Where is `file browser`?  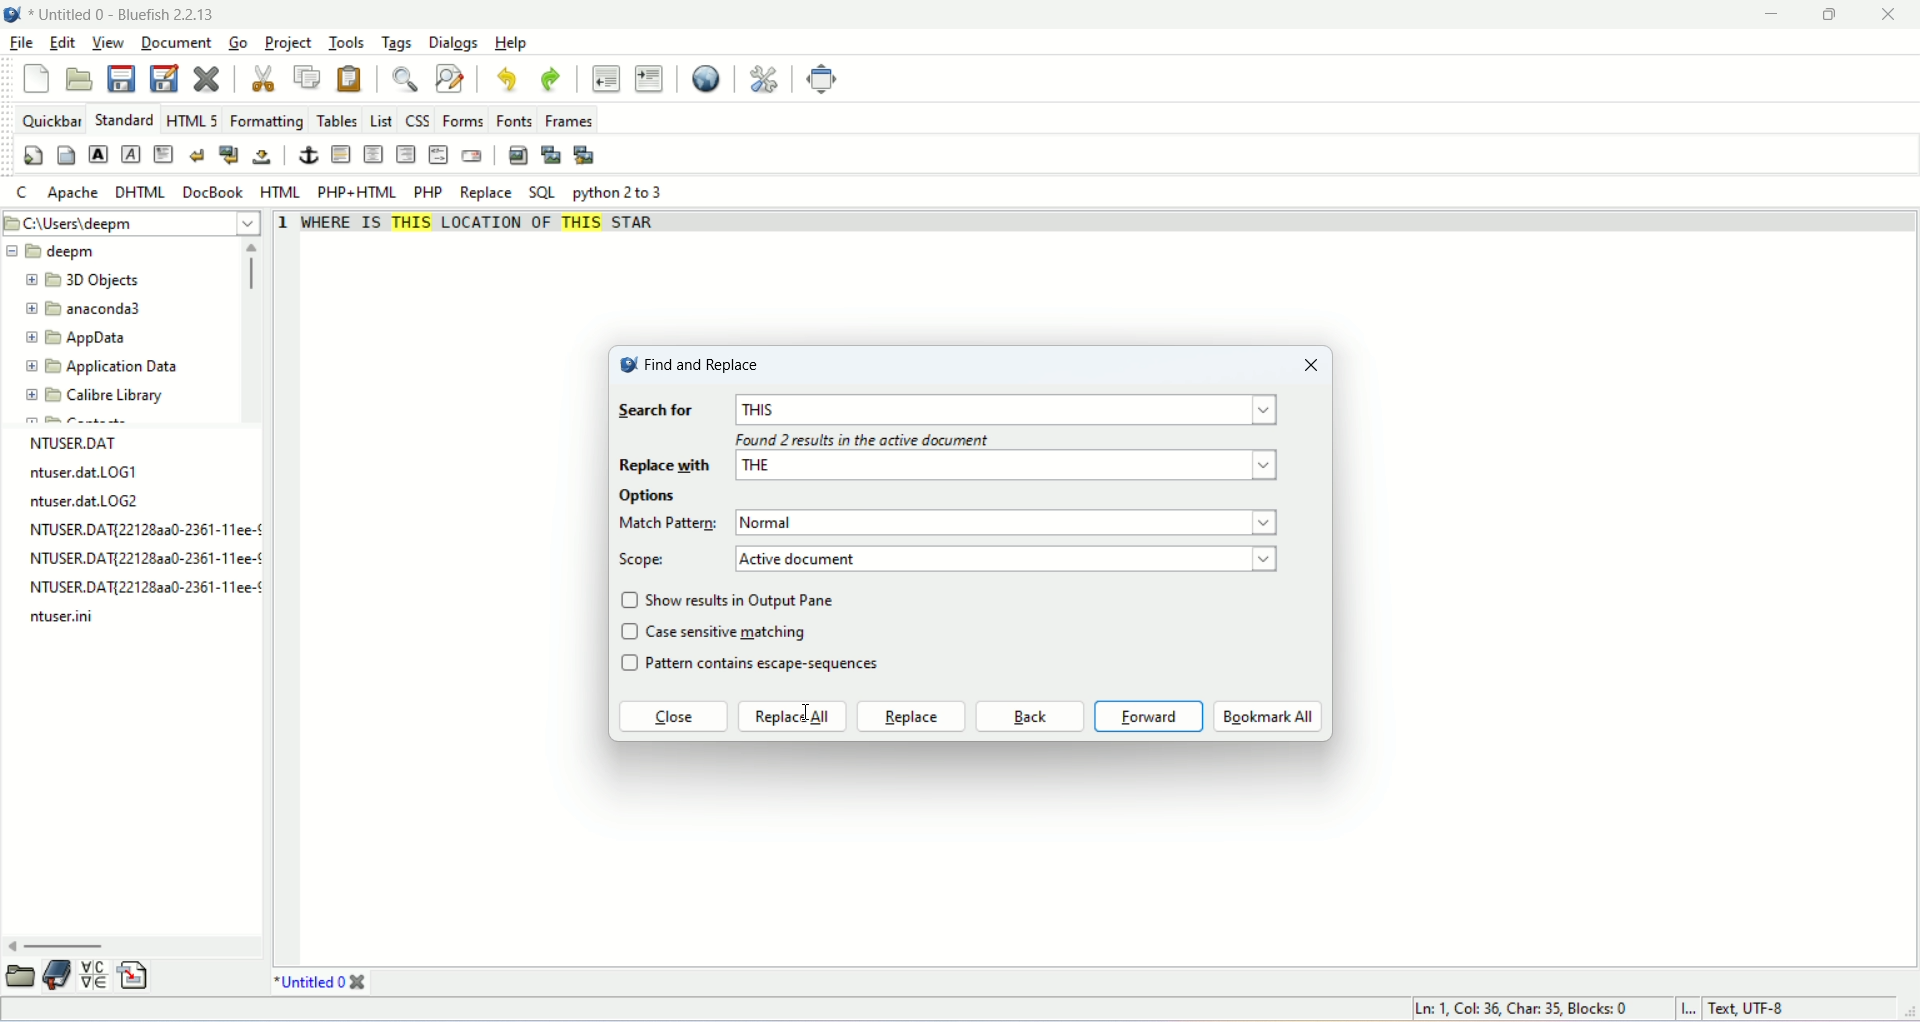
file browser is located at coordinates (22, 975).